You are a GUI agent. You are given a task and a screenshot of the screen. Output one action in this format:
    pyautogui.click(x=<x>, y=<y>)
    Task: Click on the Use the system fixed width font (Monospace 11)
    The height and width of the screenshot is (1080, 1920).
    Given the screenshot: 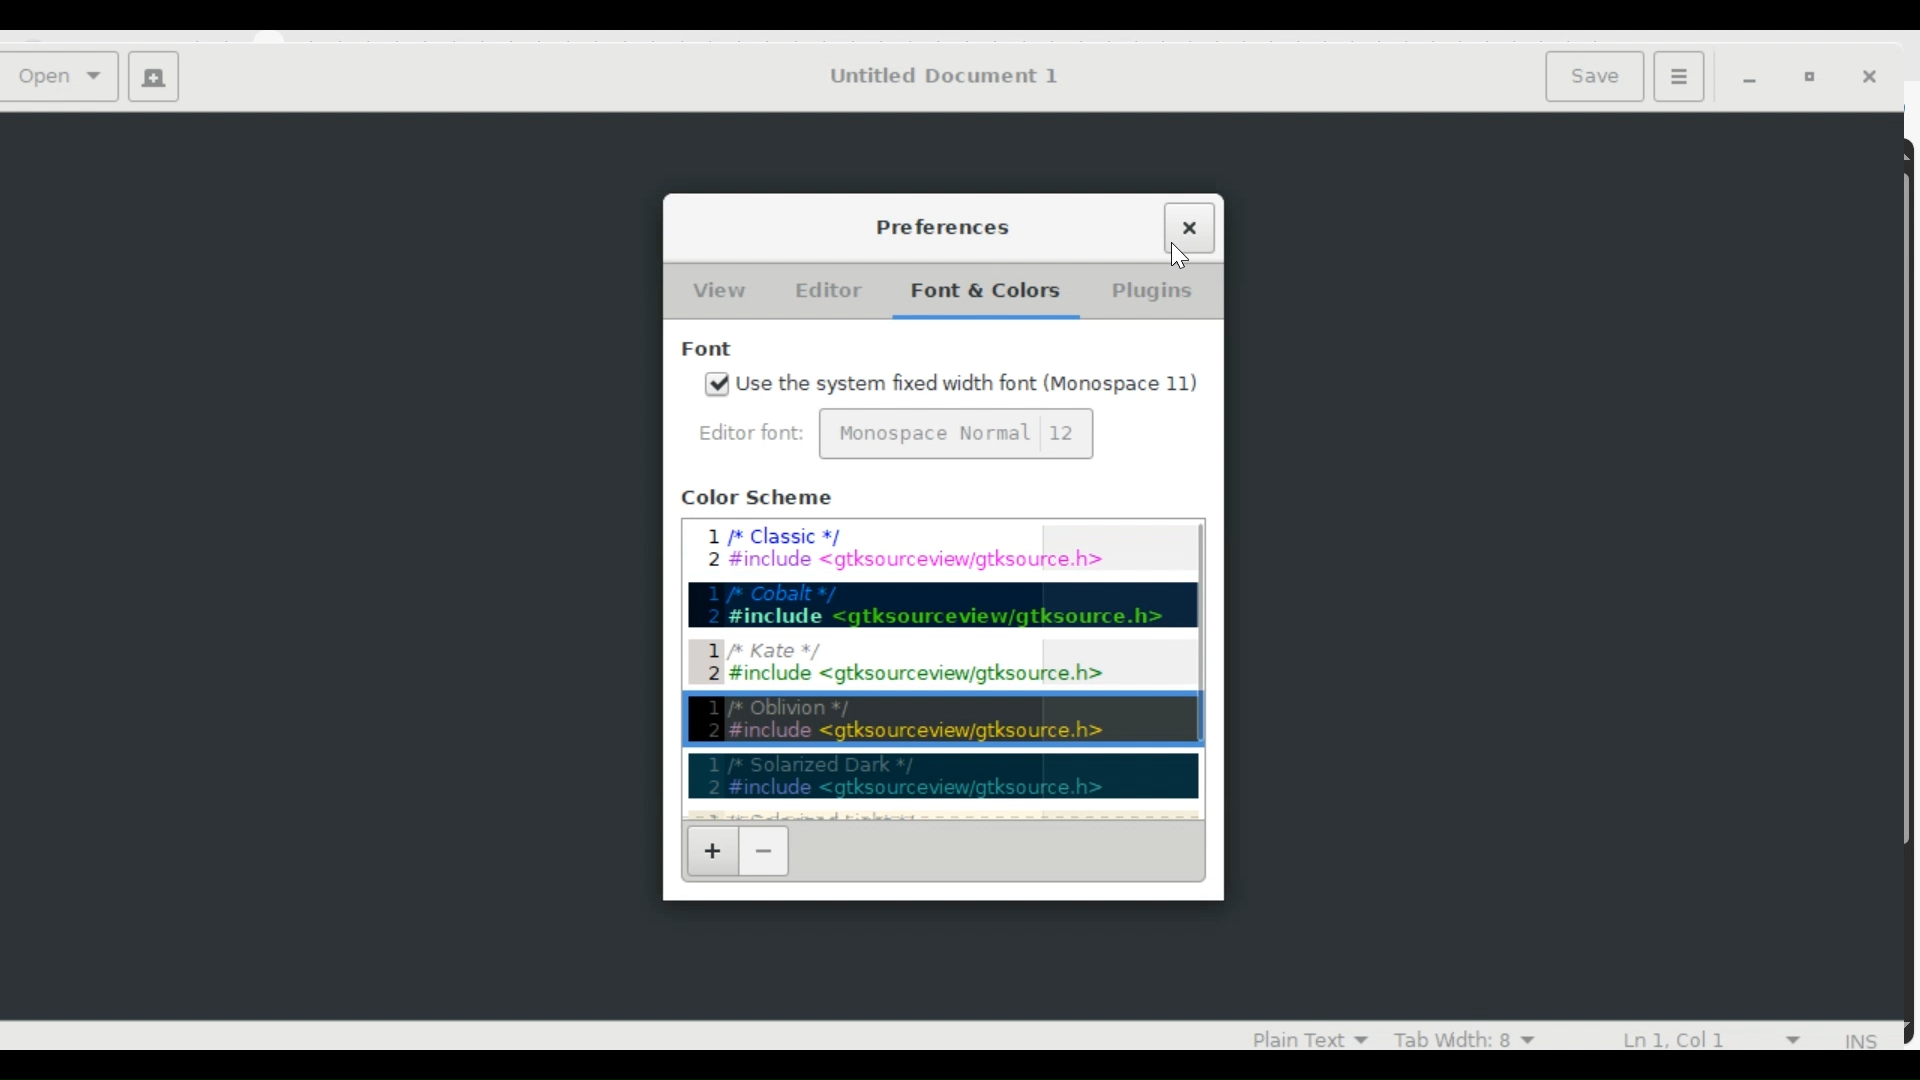 What is the action you would take?
    pyautogui.click(x=967, y=384)
    